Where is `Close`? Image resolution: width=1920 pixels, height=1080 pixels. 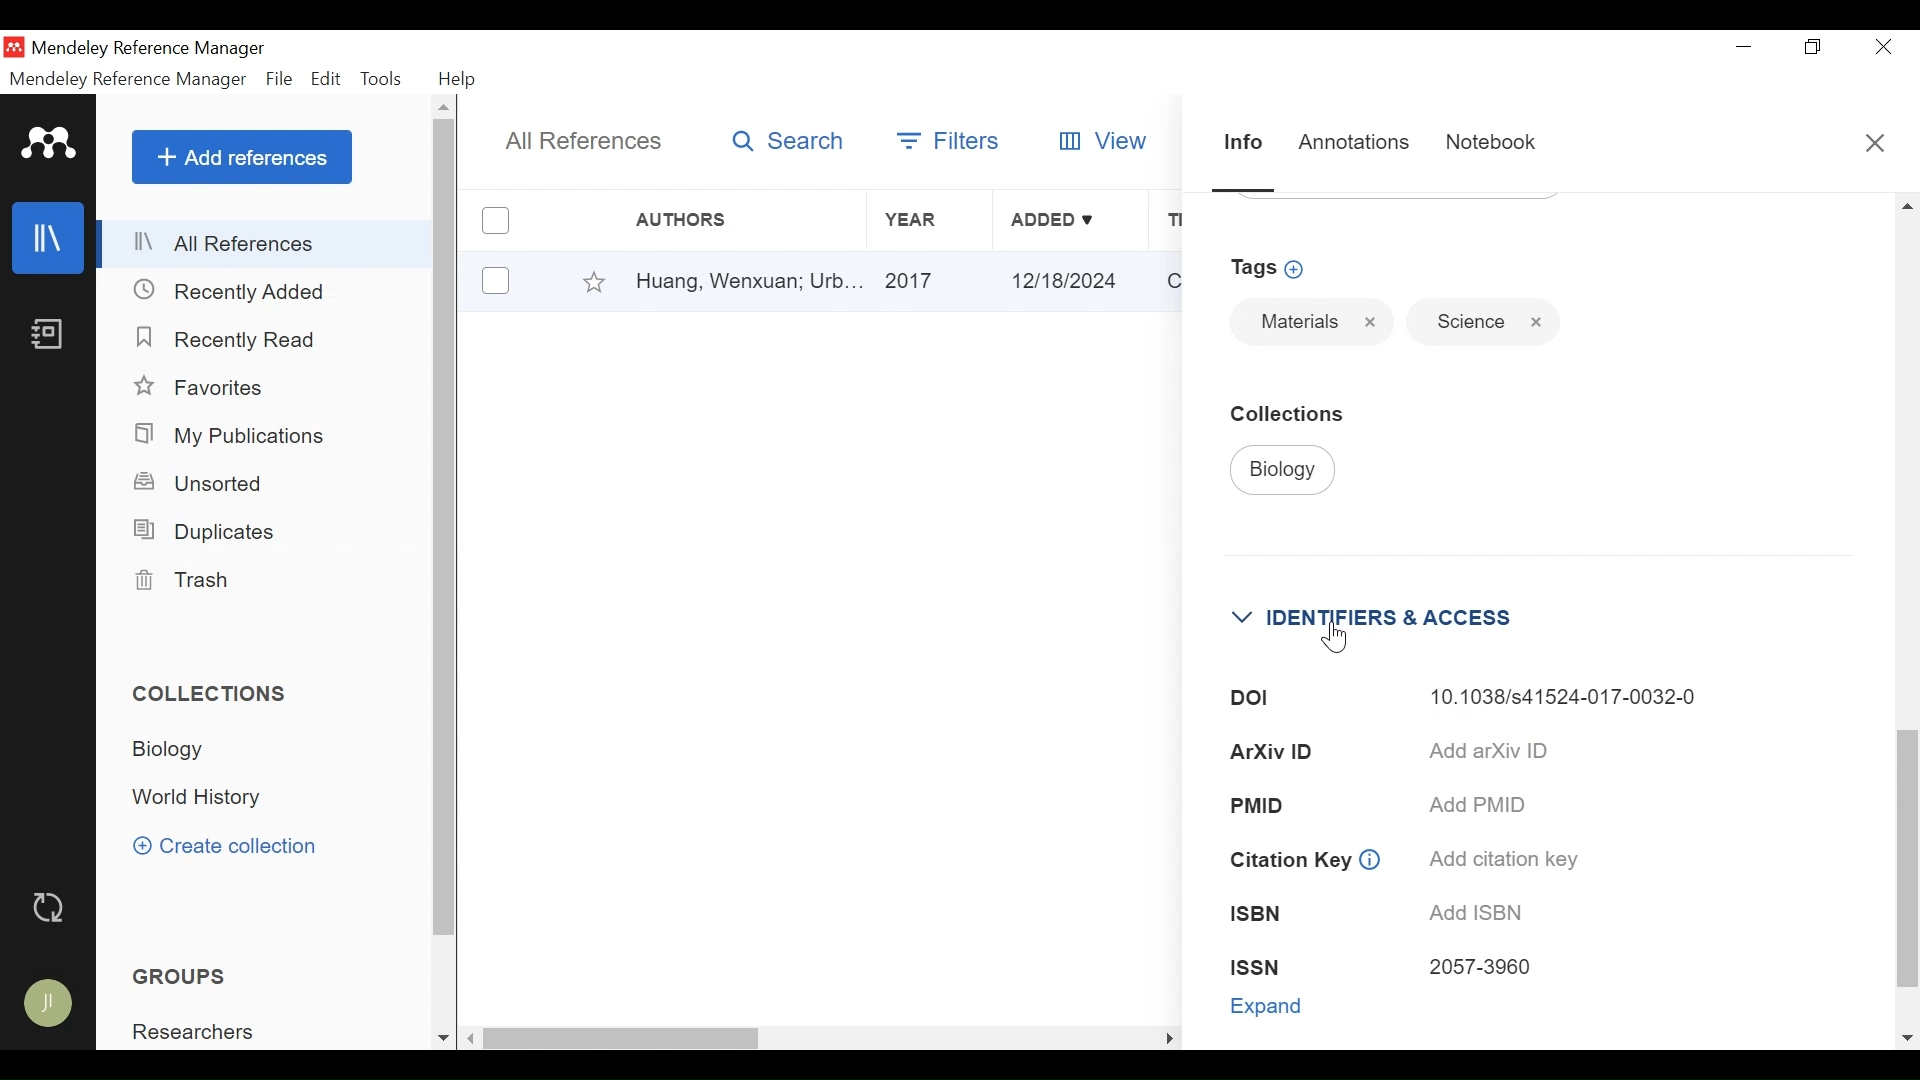
Close is located at coordinates (1873, 141).